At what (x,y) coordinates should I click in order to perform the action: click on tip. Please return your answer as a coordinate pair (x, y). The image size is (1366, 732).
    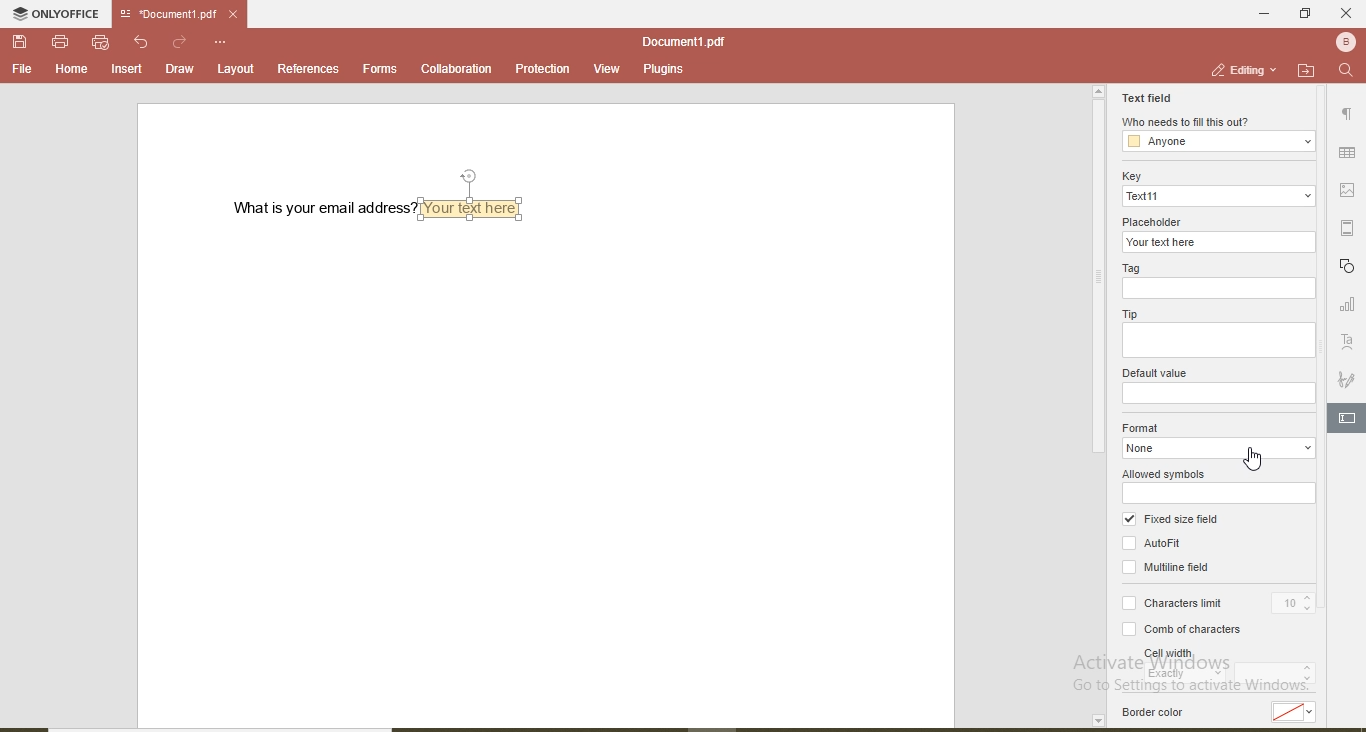
    Looking at the image, I should click on (1130, 315).